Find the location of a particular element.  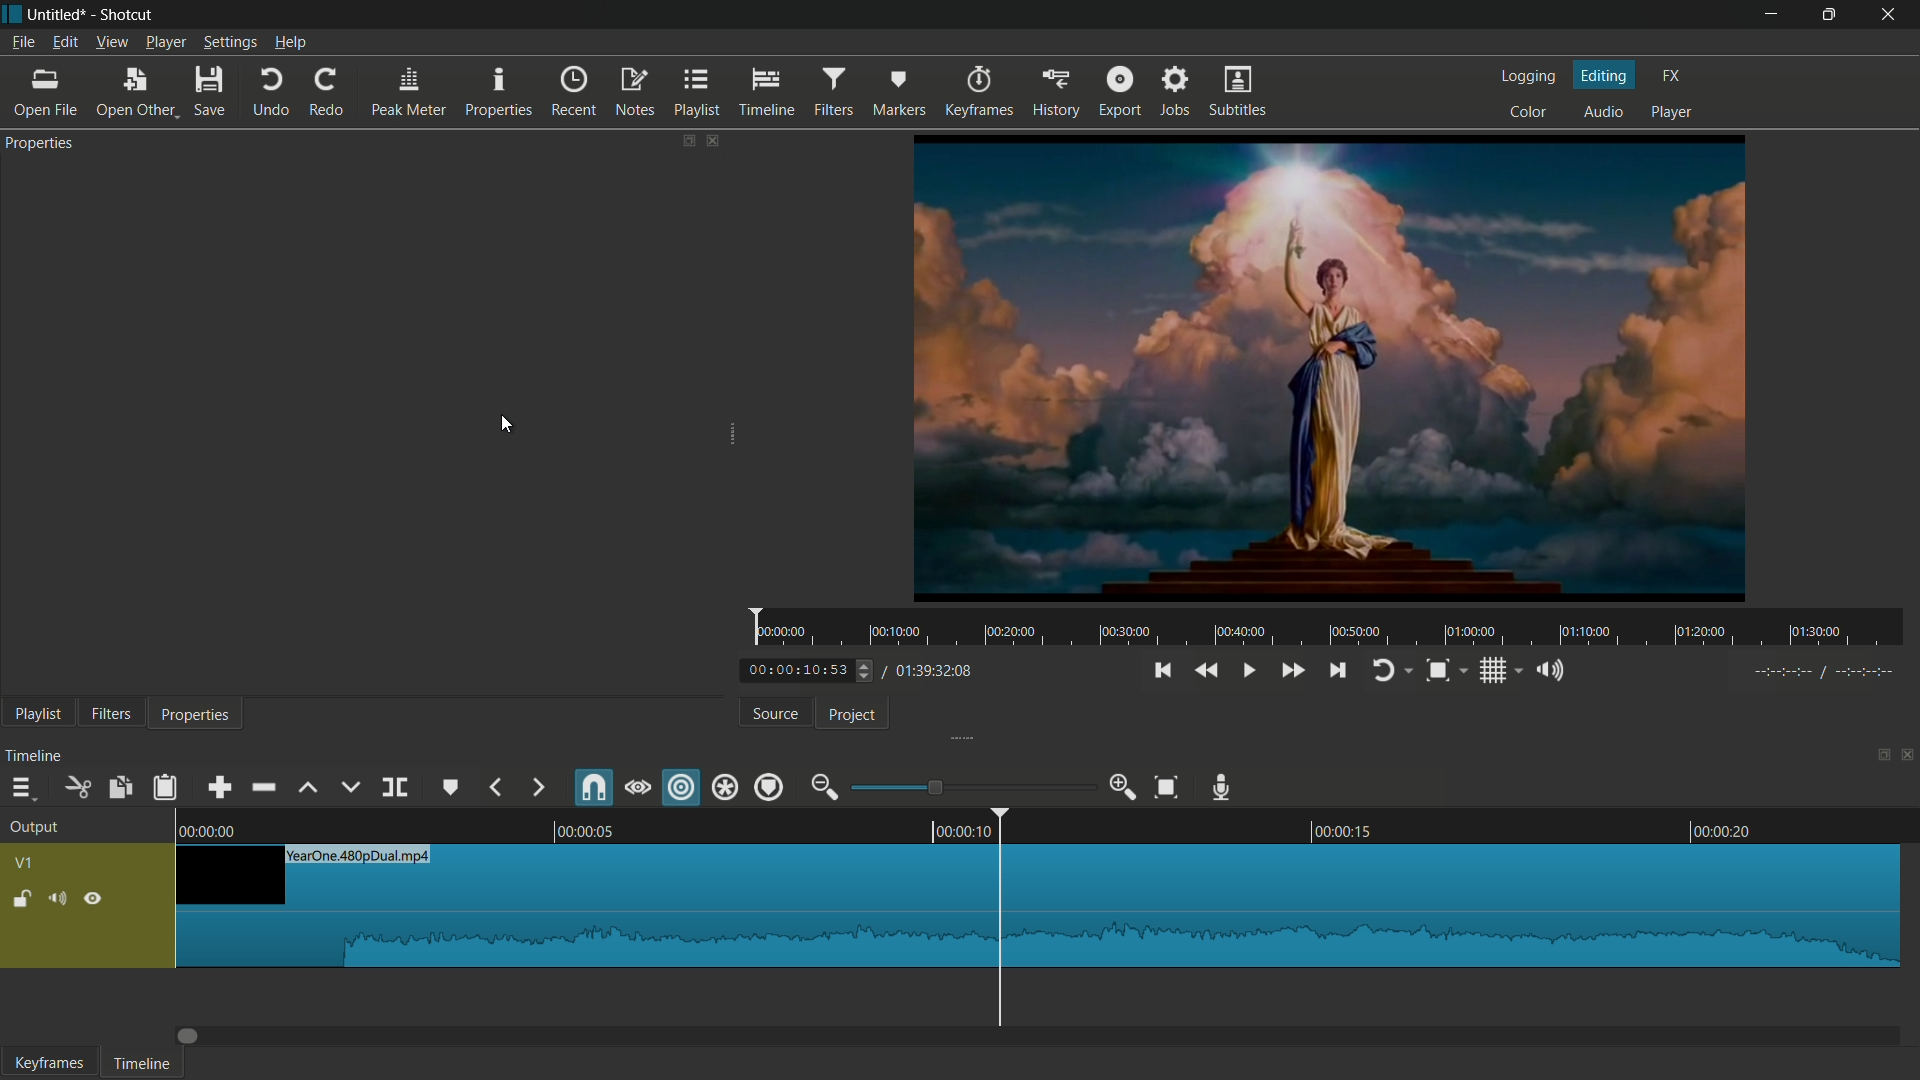

subtitles is located at coordinates (1238, 89).